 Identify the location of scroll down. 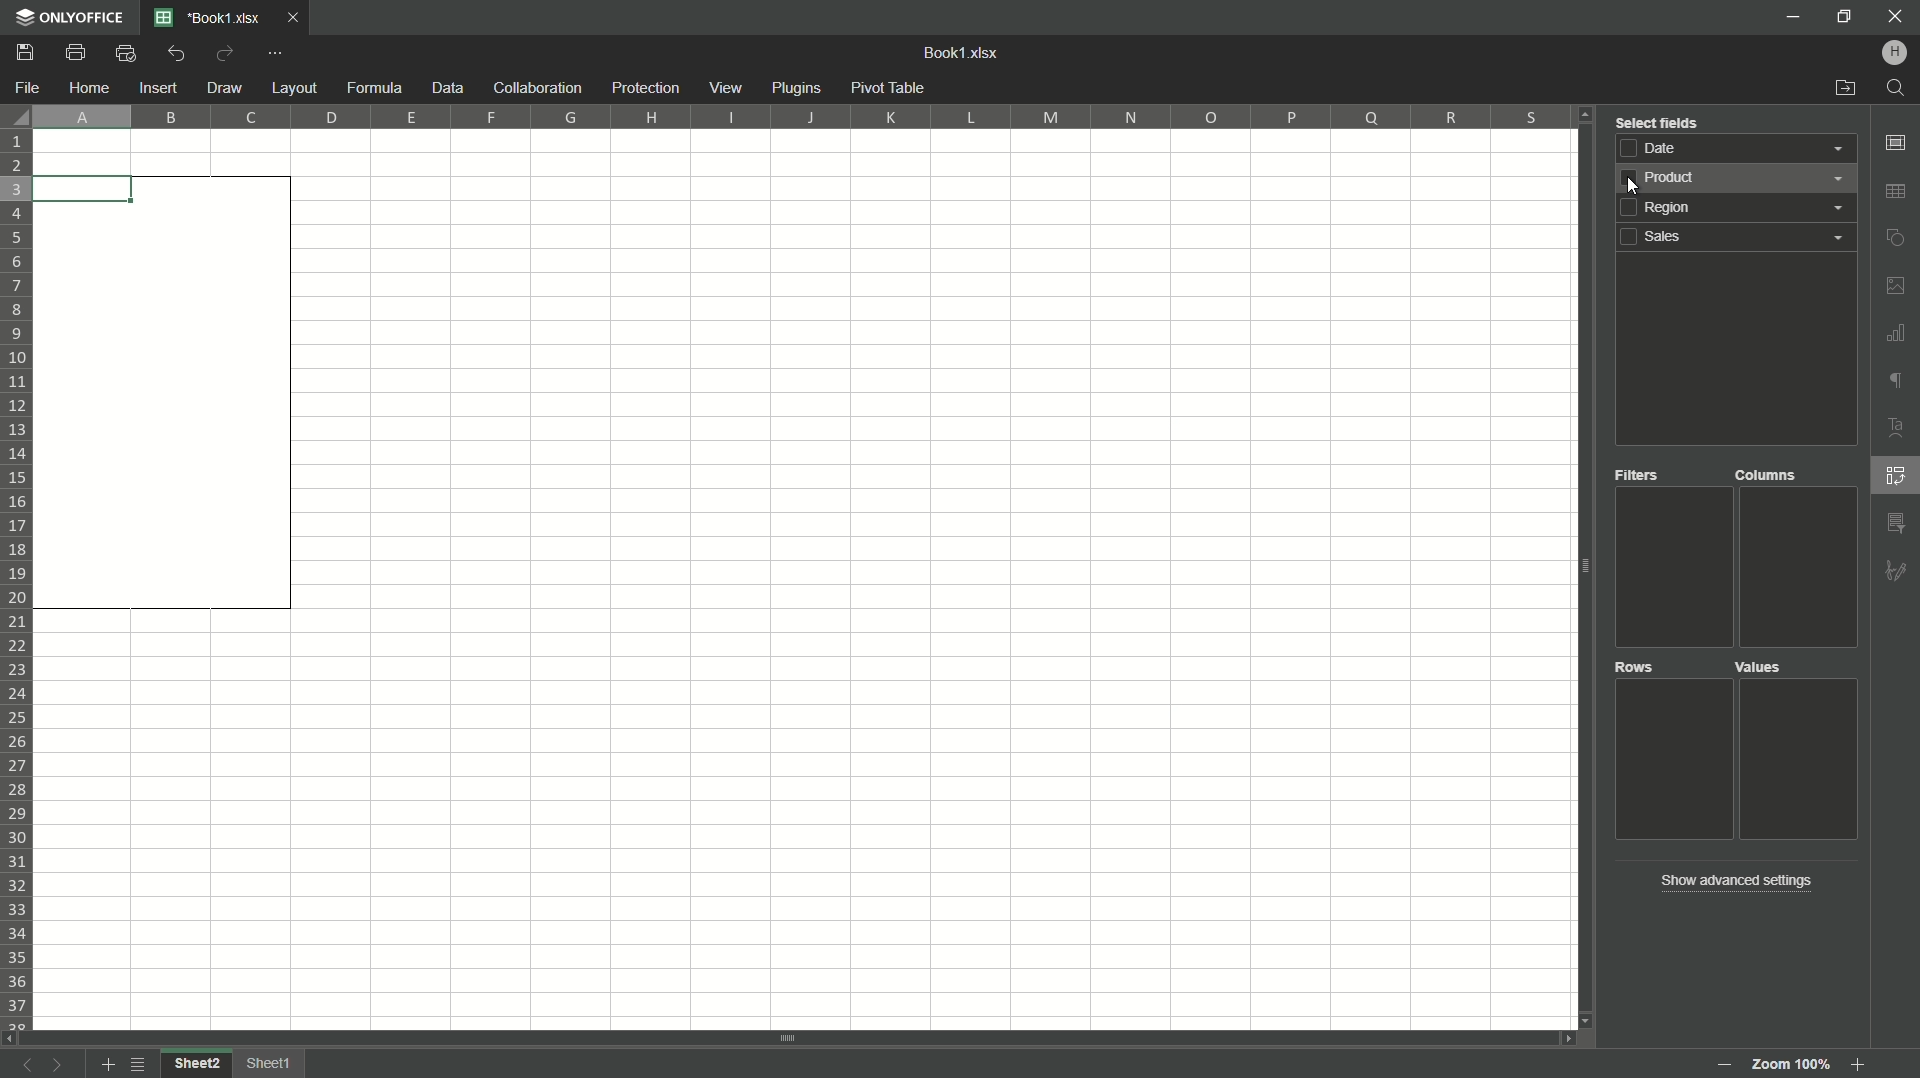
(1583, 1021).